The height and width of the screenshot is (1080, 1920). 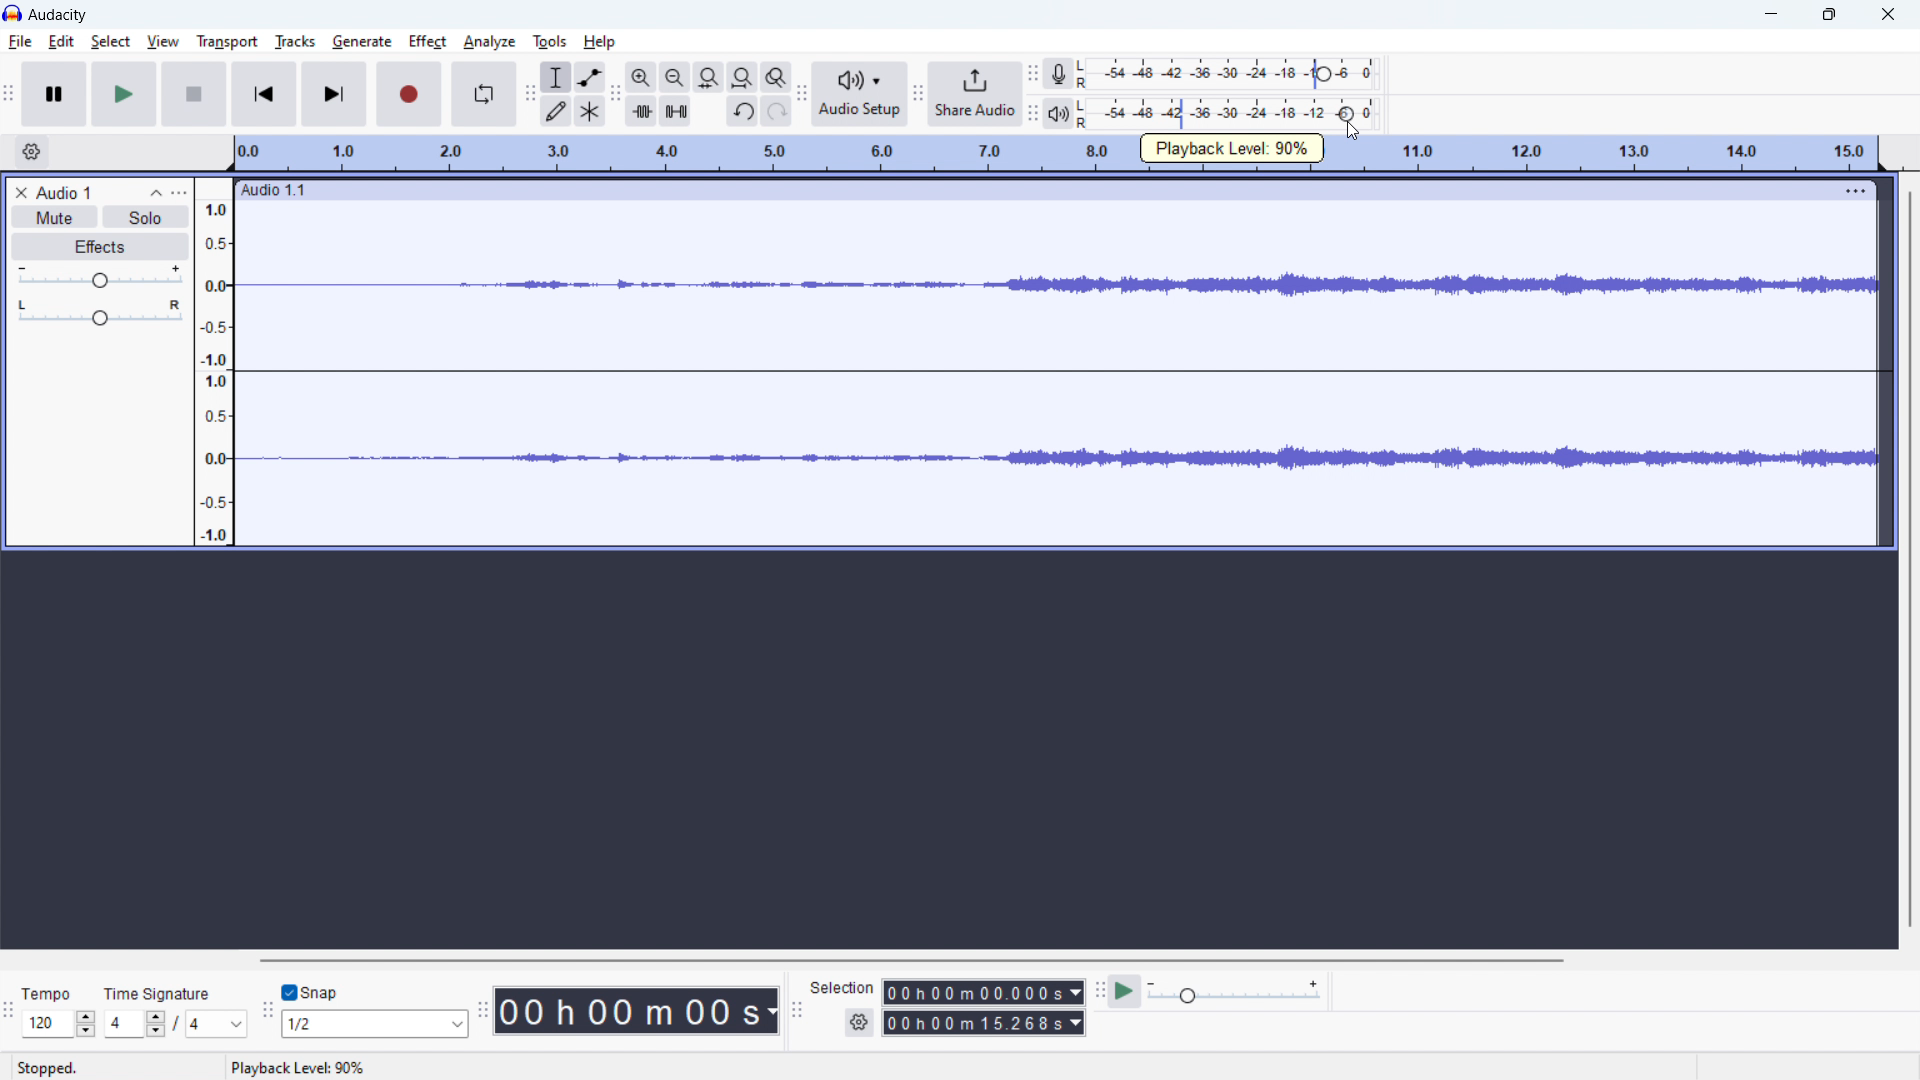 I want to click on playback meter toolbar, so click(x=1030, y=110).